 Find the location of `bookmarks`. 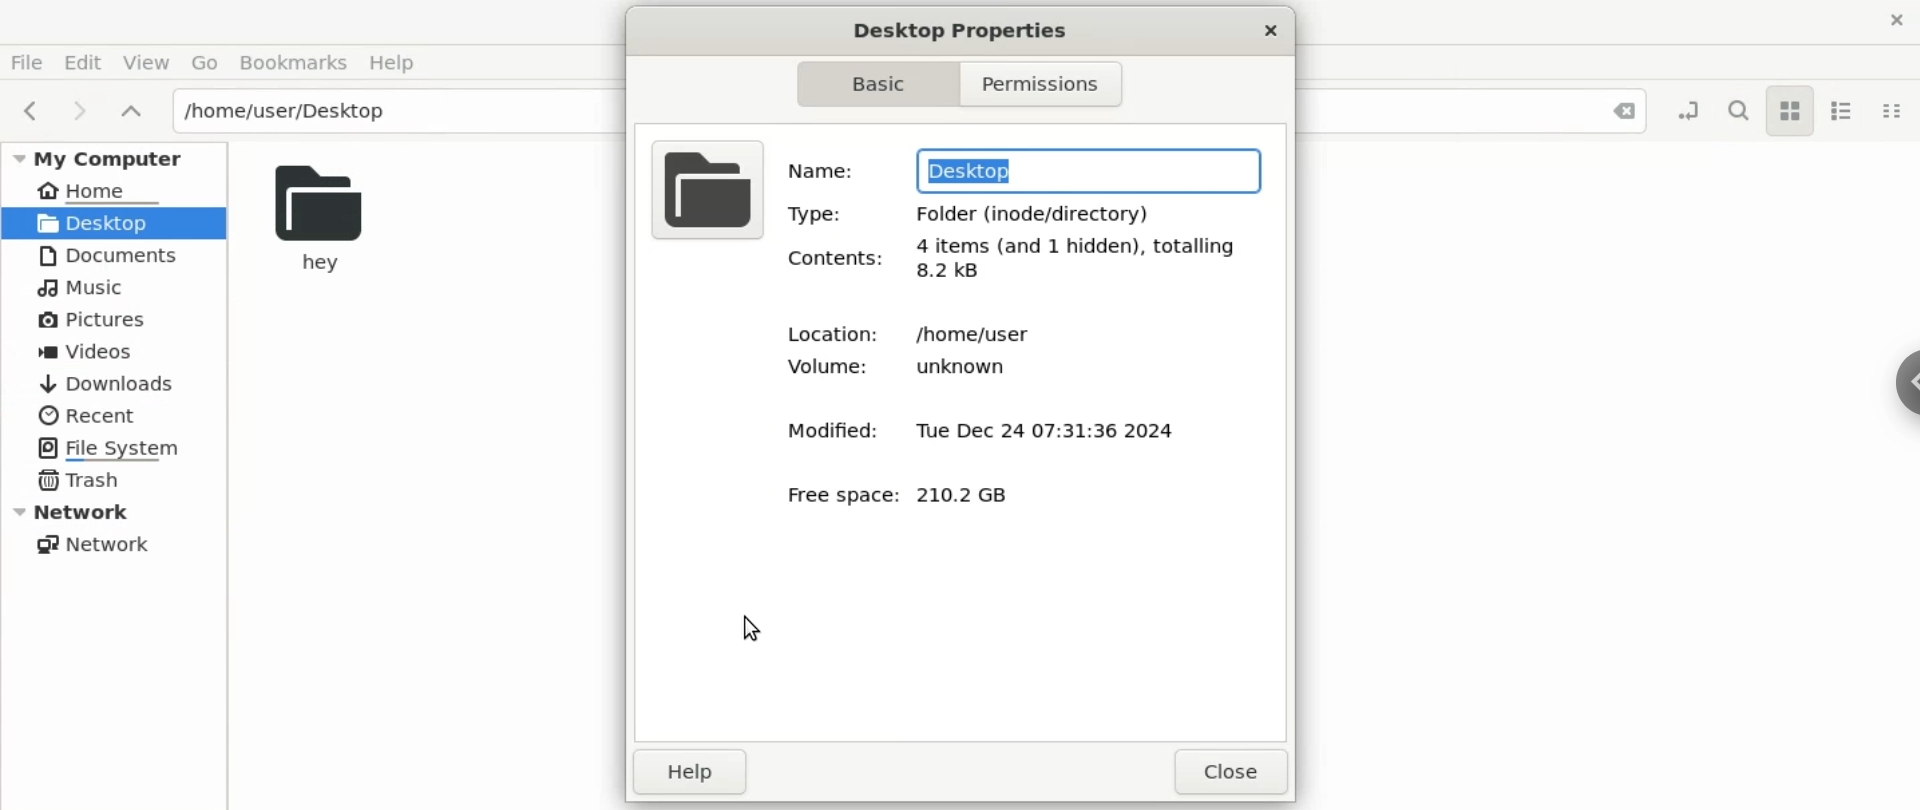

bookmarks is located at coordinates (297, 61).